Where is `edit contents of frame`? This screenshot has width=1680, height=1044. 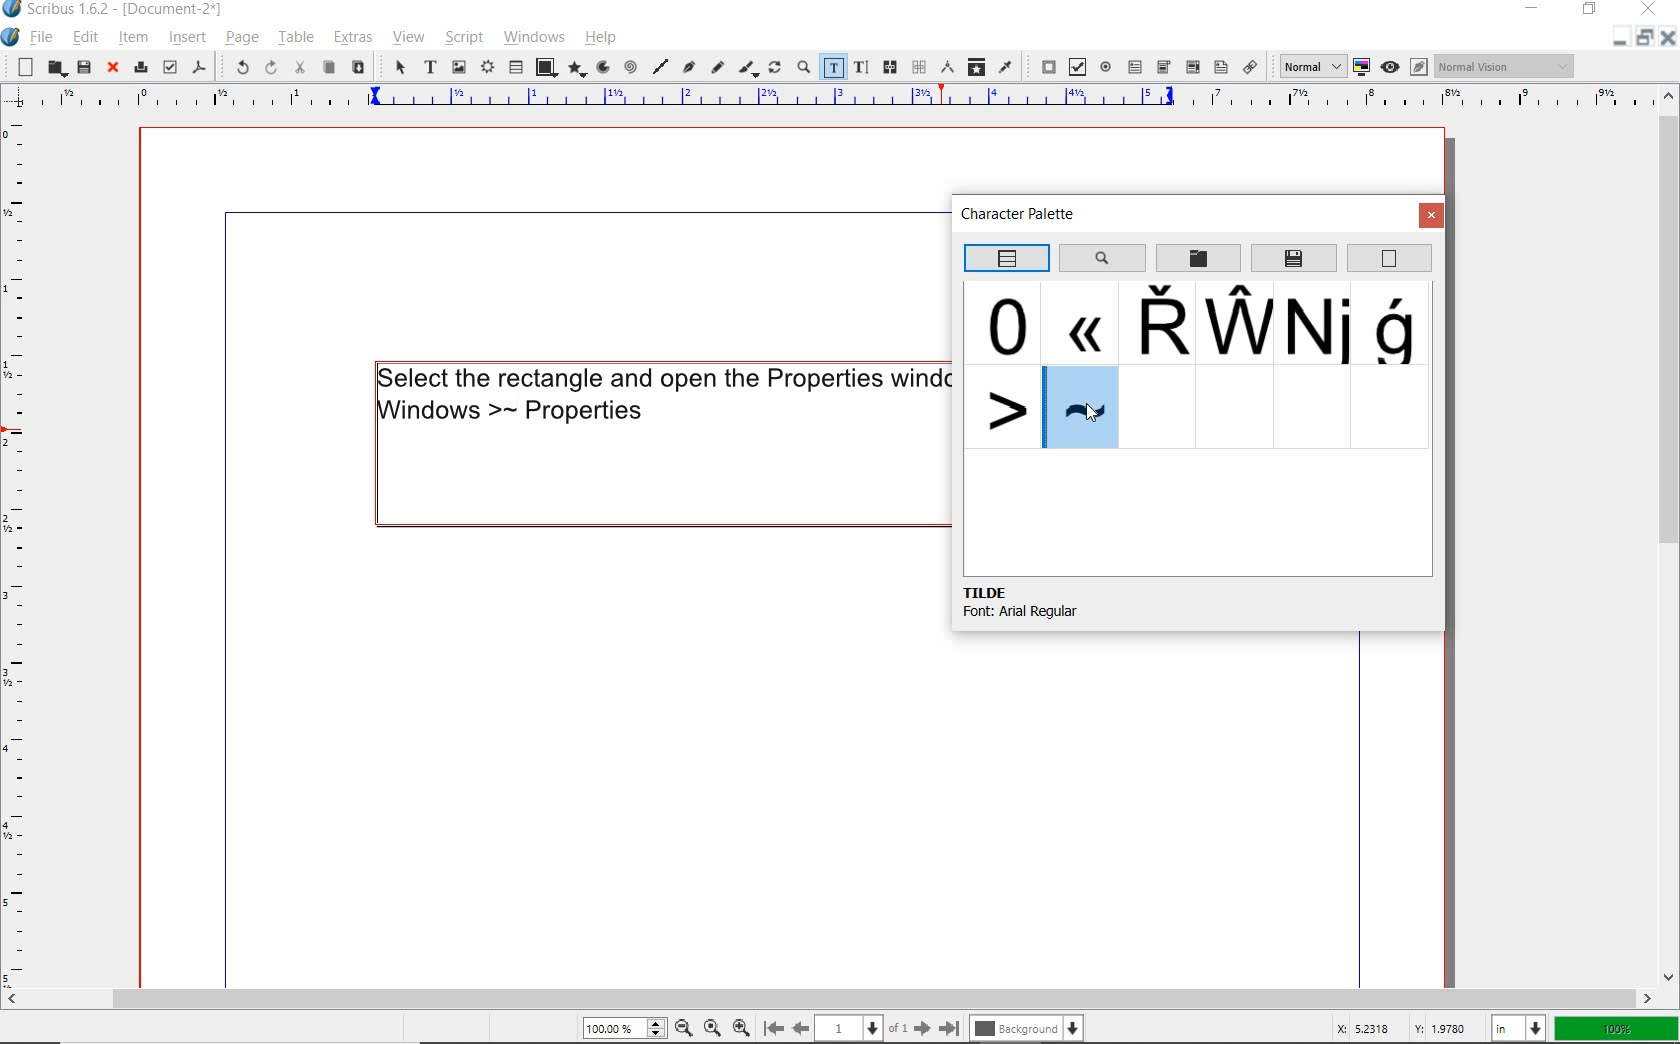 edit contents of frame is located at coordinates (832, 66).